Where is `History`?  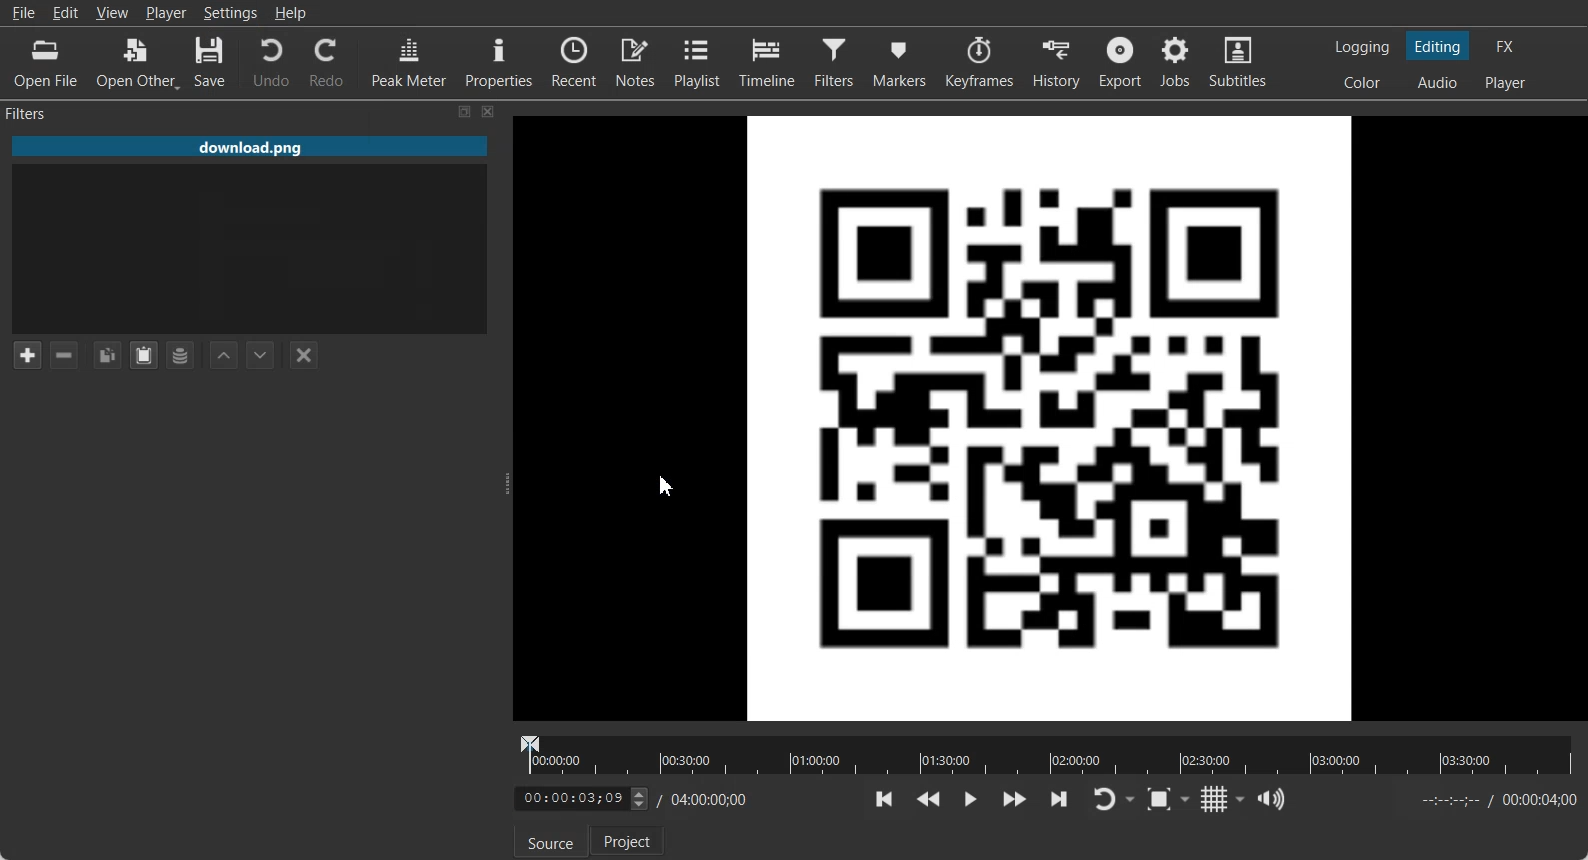
History is located at coordinates (1055, 62).